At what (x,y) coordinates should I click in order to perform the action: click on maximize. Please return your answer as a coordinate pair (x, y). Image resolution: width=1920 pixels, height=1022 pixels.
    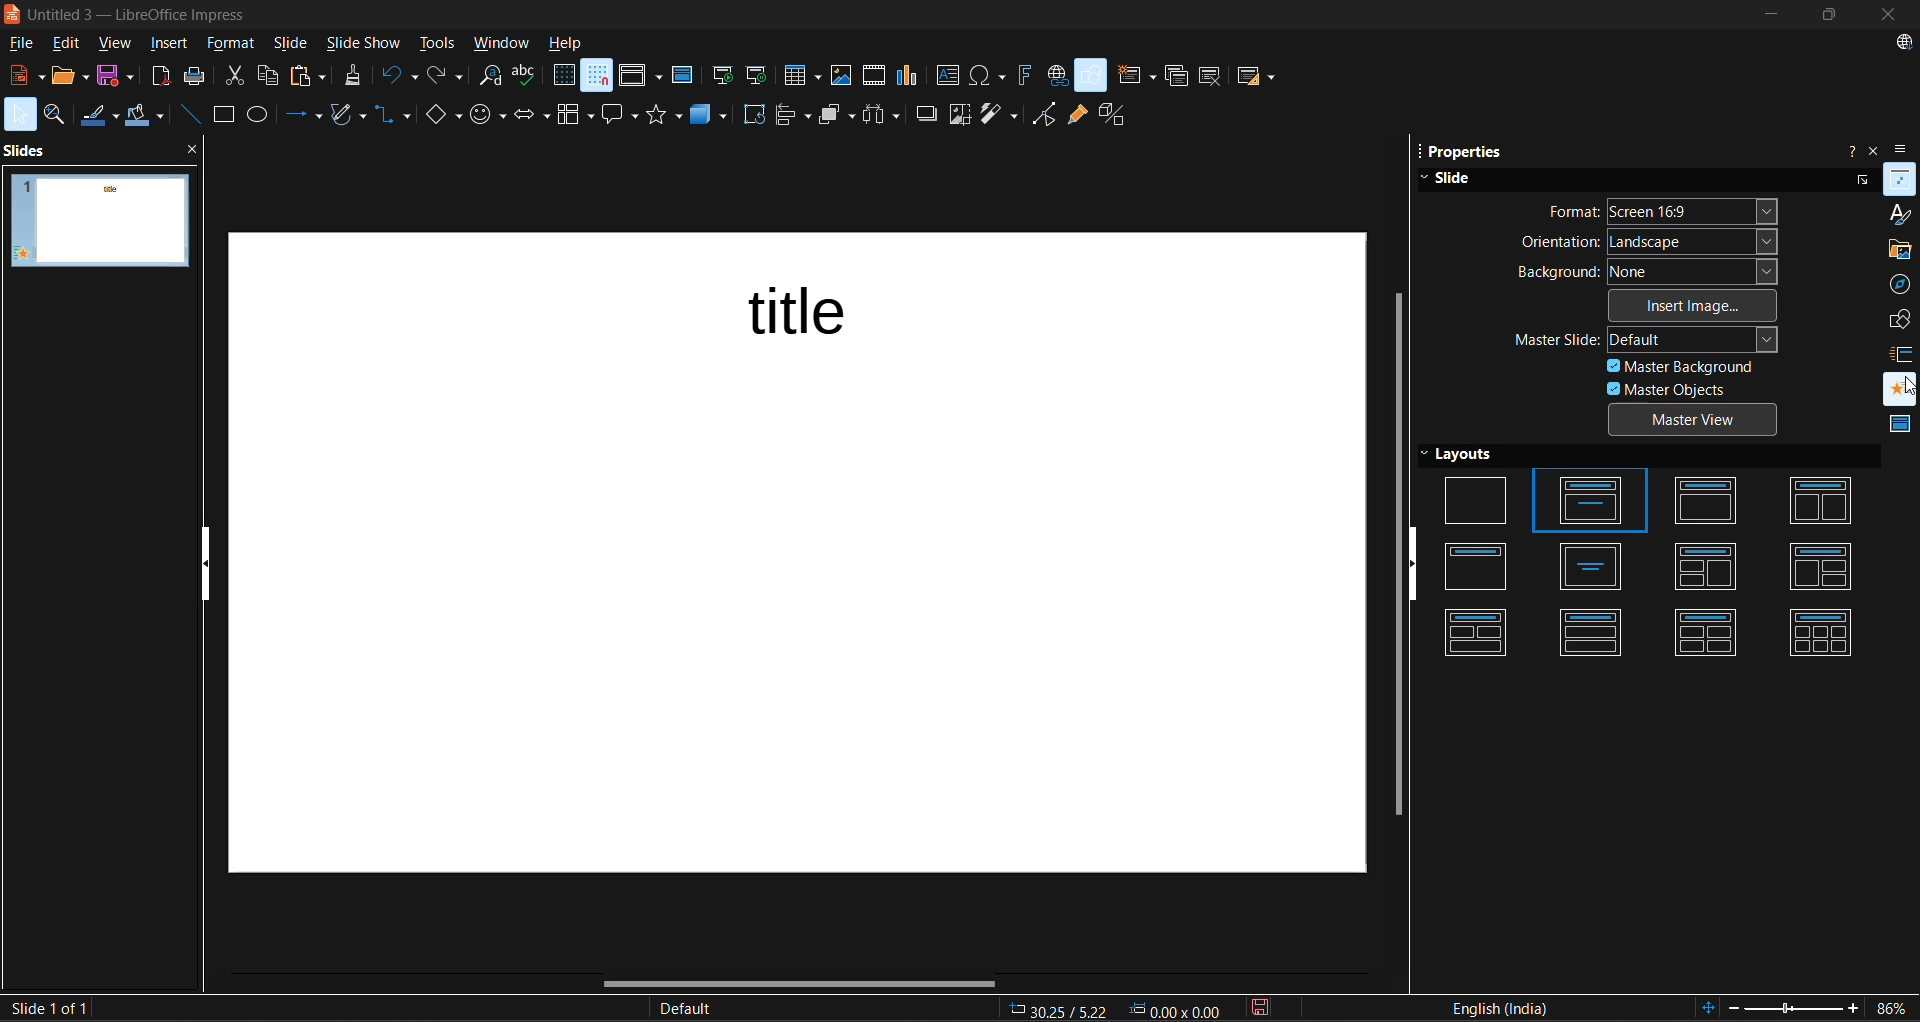
    Looking at the image, I should click on (1825, 18).